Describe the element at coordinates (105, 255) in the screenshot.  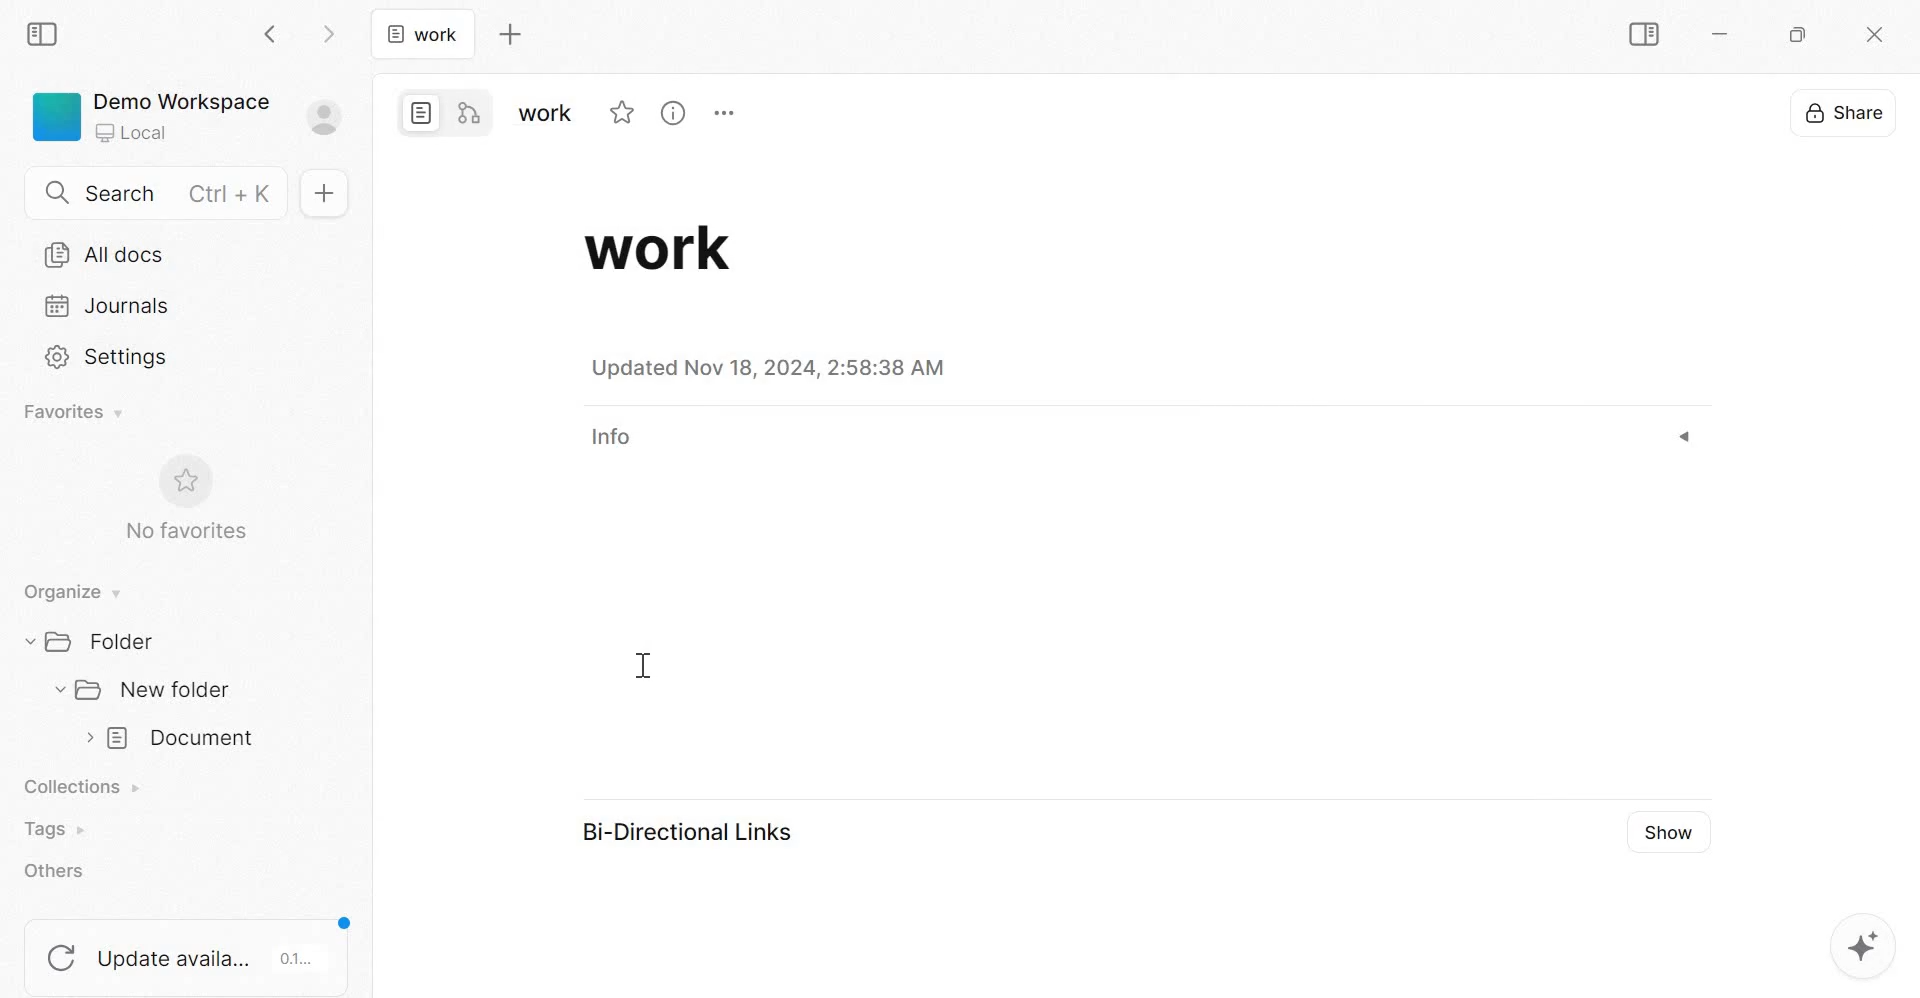
I see `All docs` at that location.